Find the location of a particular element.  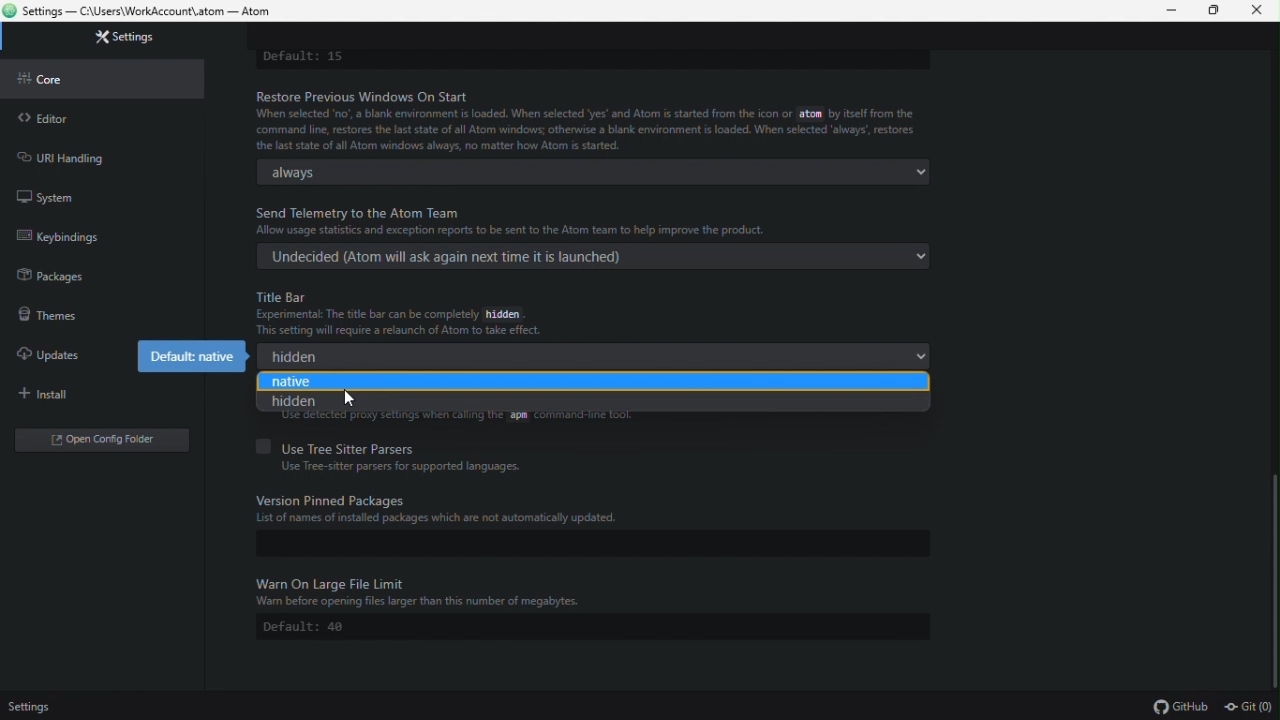

URI handling is located at coordinates (96, 155).